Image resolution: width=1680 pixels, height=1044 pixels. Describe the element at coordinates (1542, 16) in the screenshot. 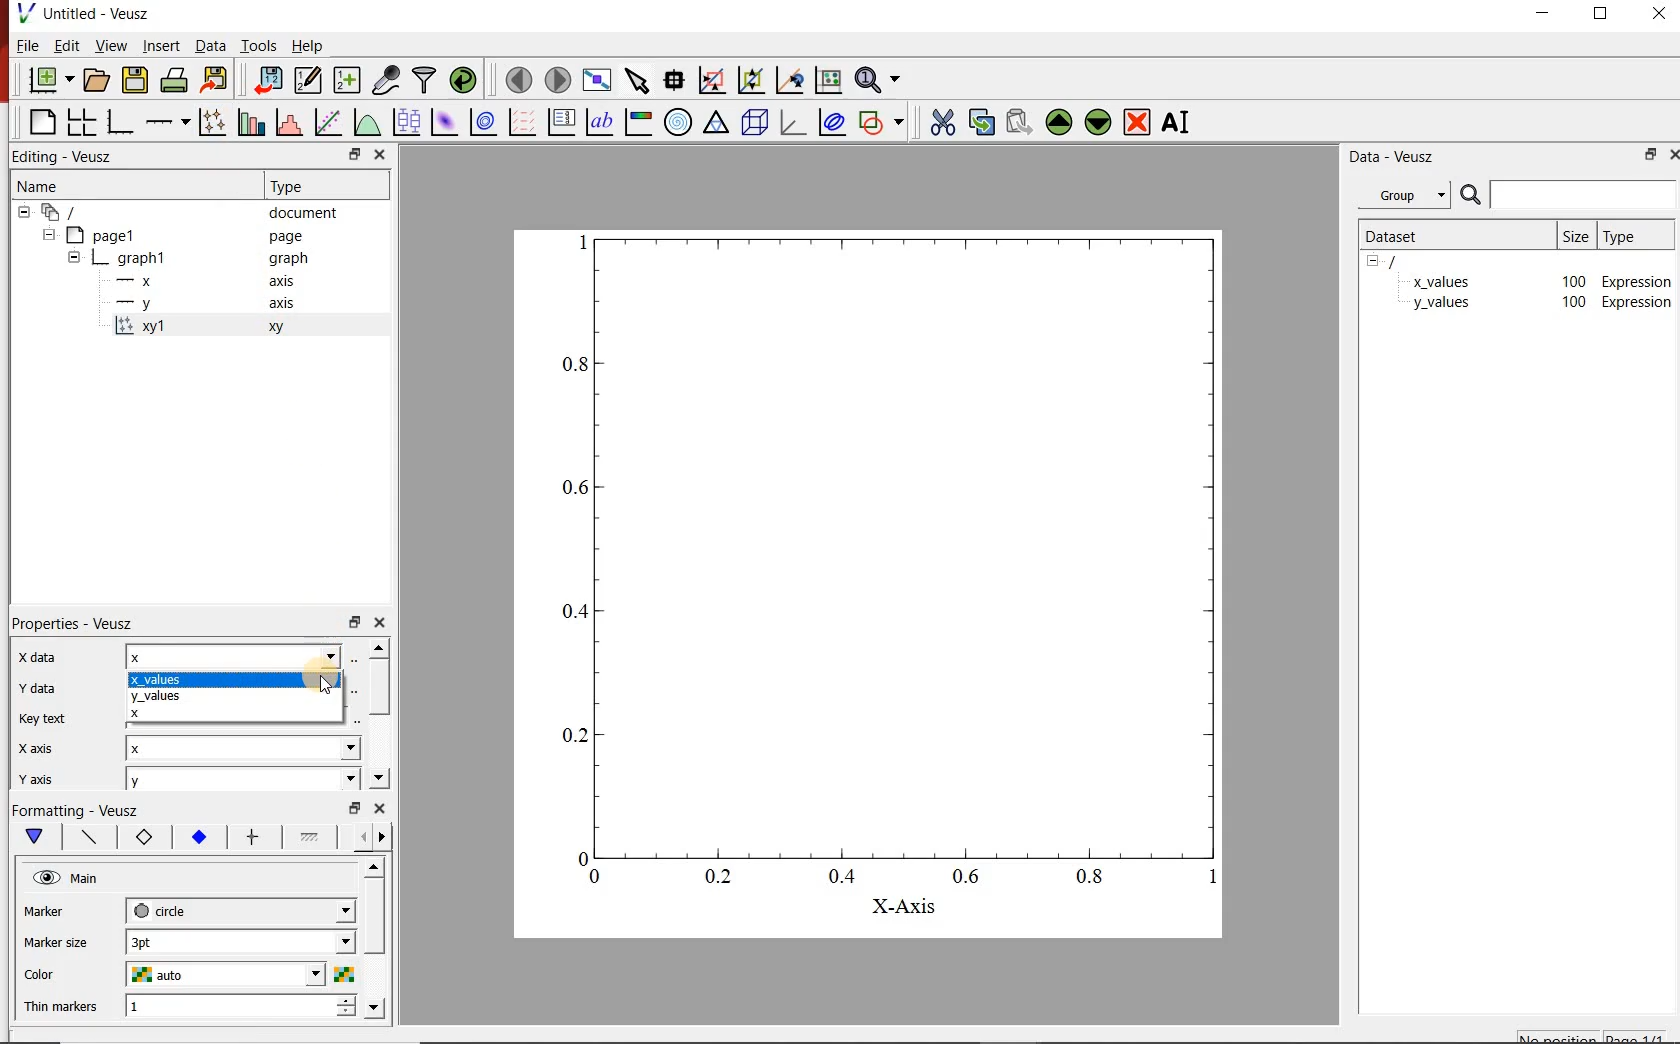

I see `minimize` at that location.